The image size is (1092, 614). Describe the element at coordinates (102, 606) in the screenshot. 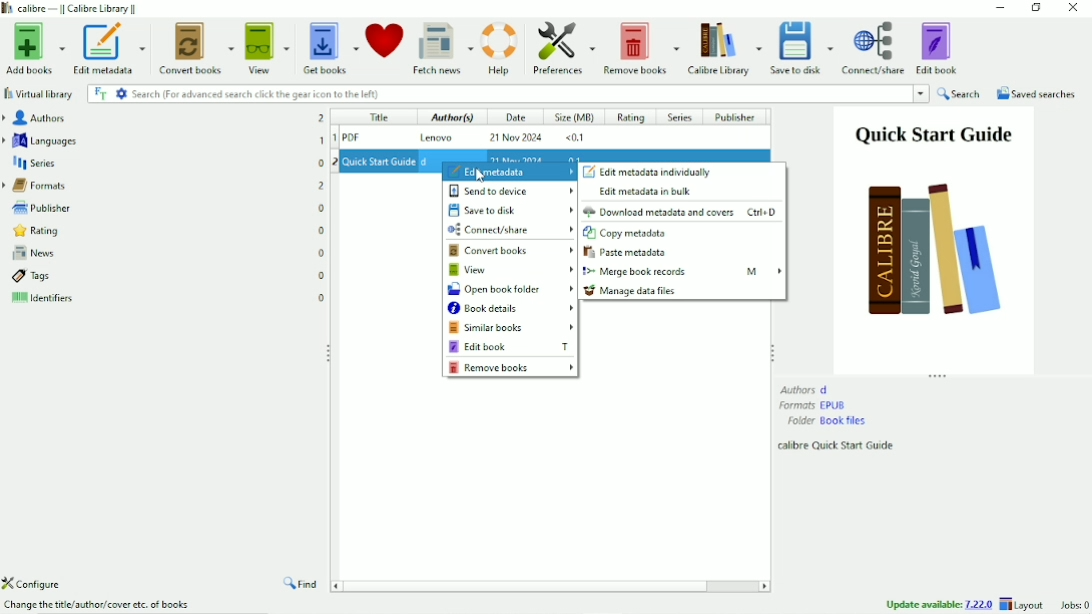

I see `calibre 7.21 created by Kovid Goyal` at that location.